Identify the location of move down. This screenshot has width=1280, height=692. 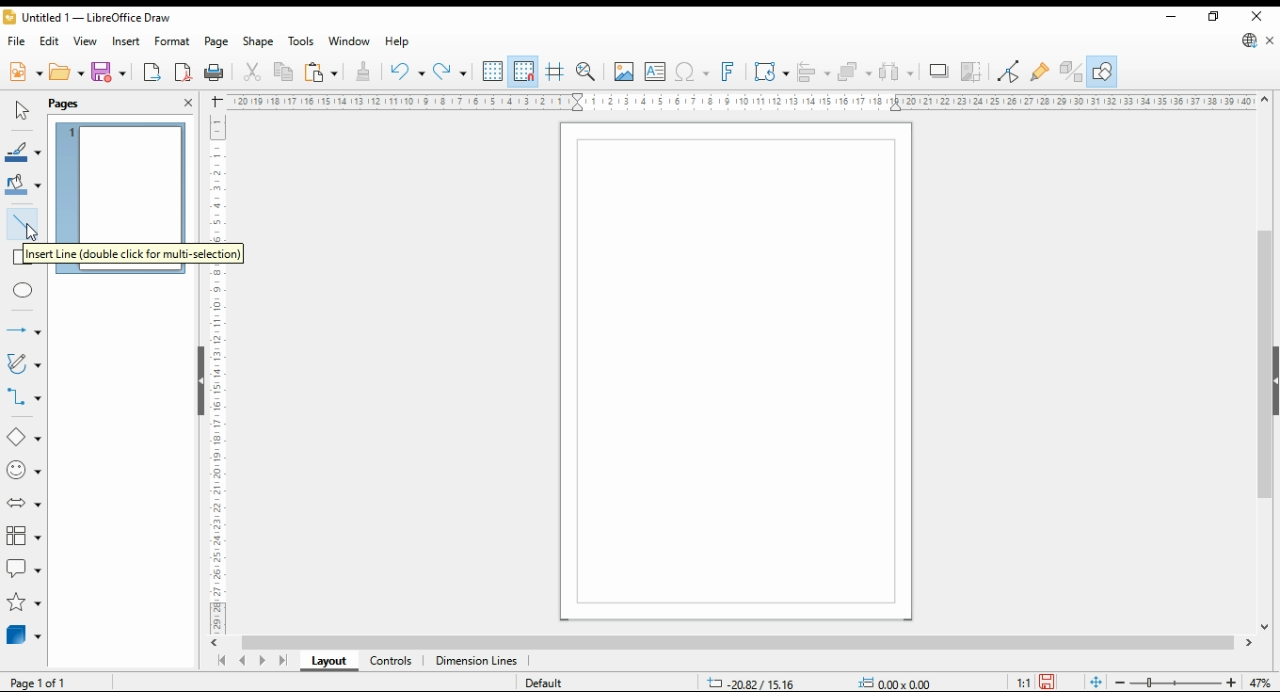
(1265, 629).